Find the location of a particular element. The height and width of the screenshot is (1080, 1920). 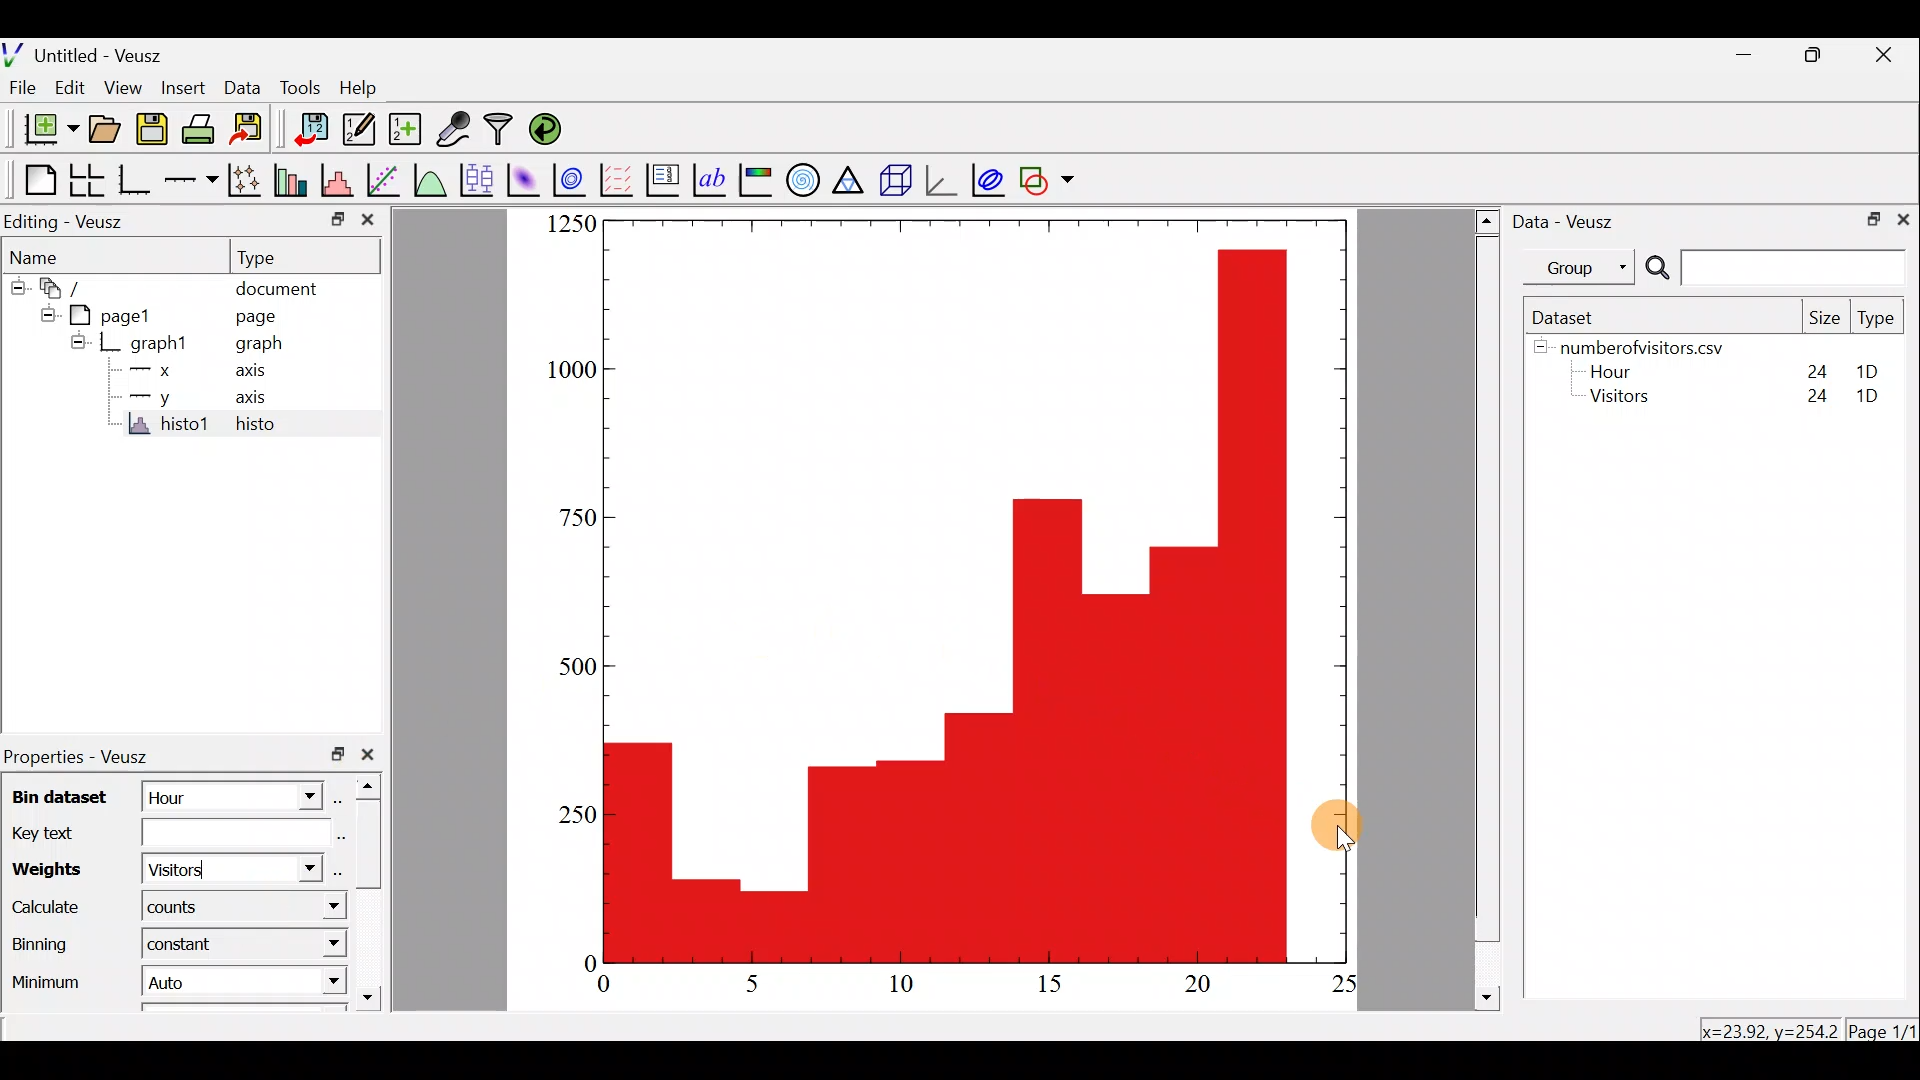

document is located at coordinates (282, 287).